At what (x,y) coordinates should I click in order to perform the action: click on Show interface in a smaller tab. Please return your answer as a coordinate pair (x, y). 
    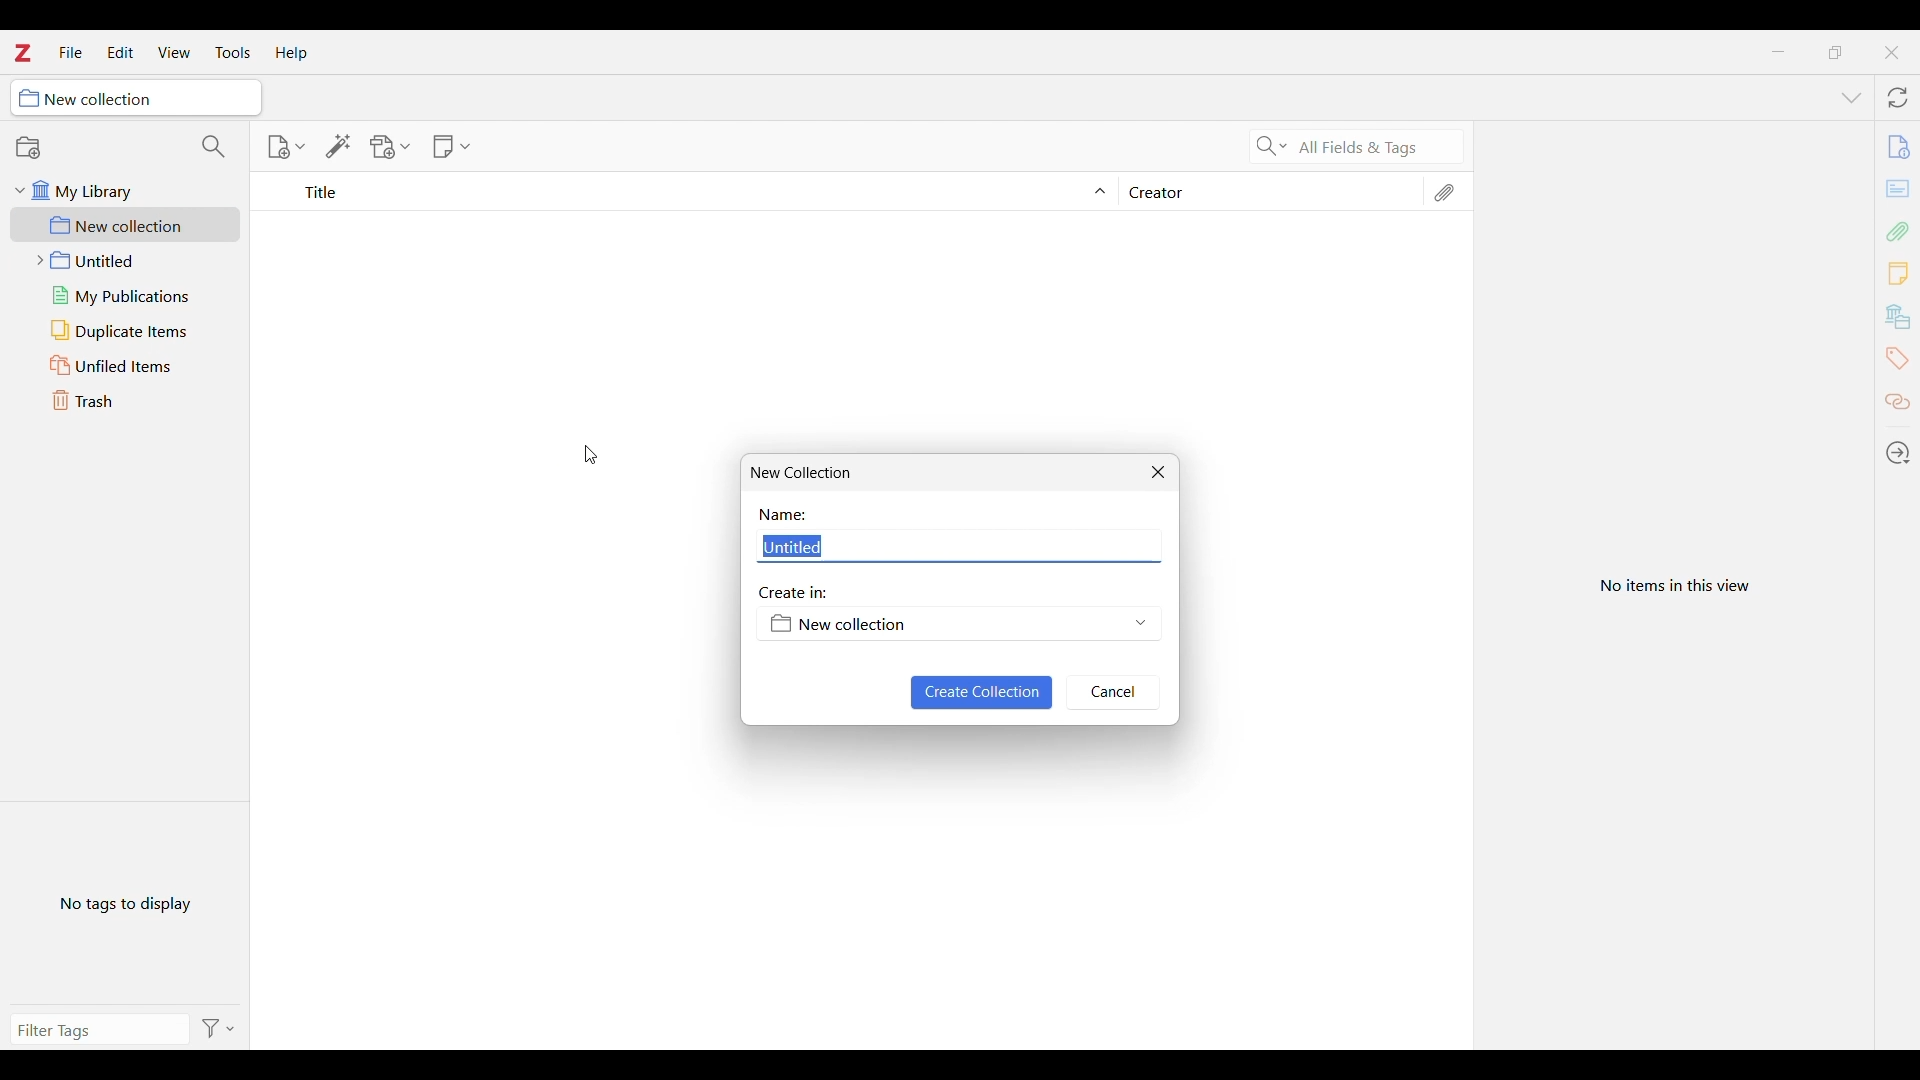
    Looking at the image, I should click on (1836, 53).